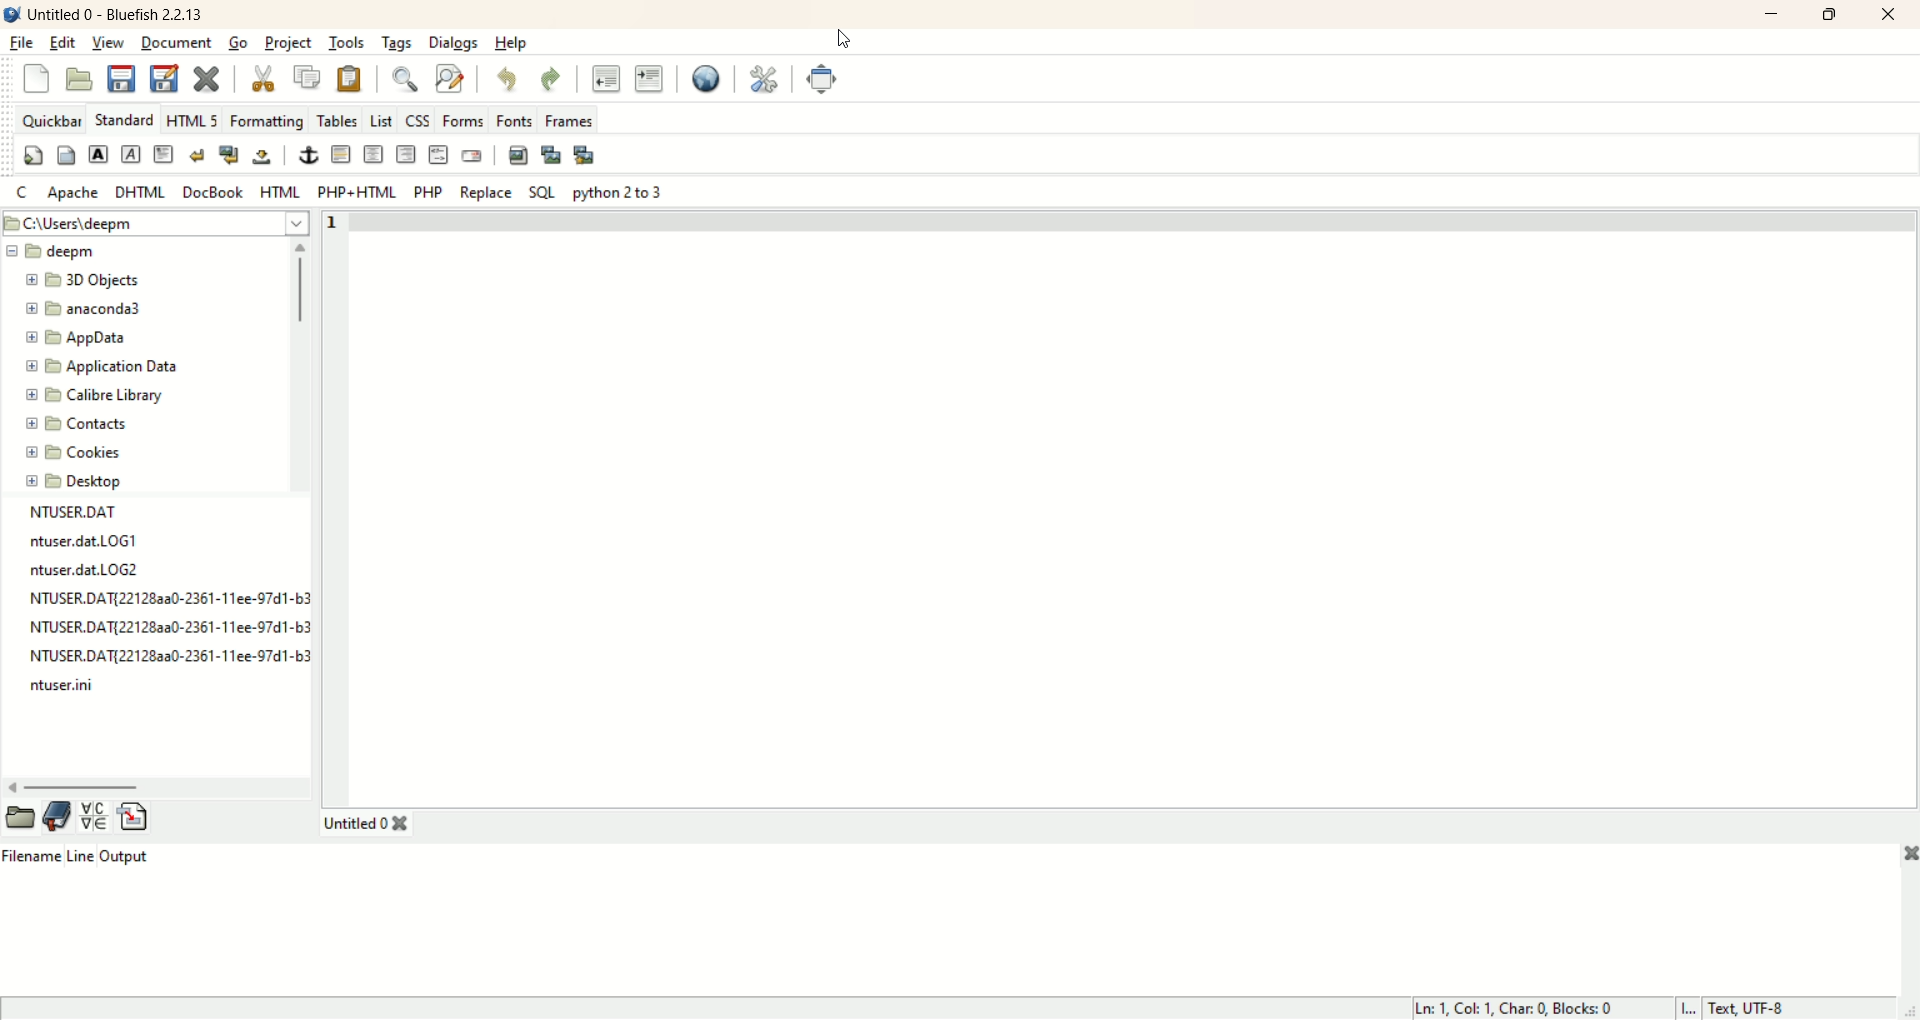 The image size is (1920, 1020). What do you see at coordinates (24, 44) in the screenshot?
I see `file` at bounding box center [24, 44].